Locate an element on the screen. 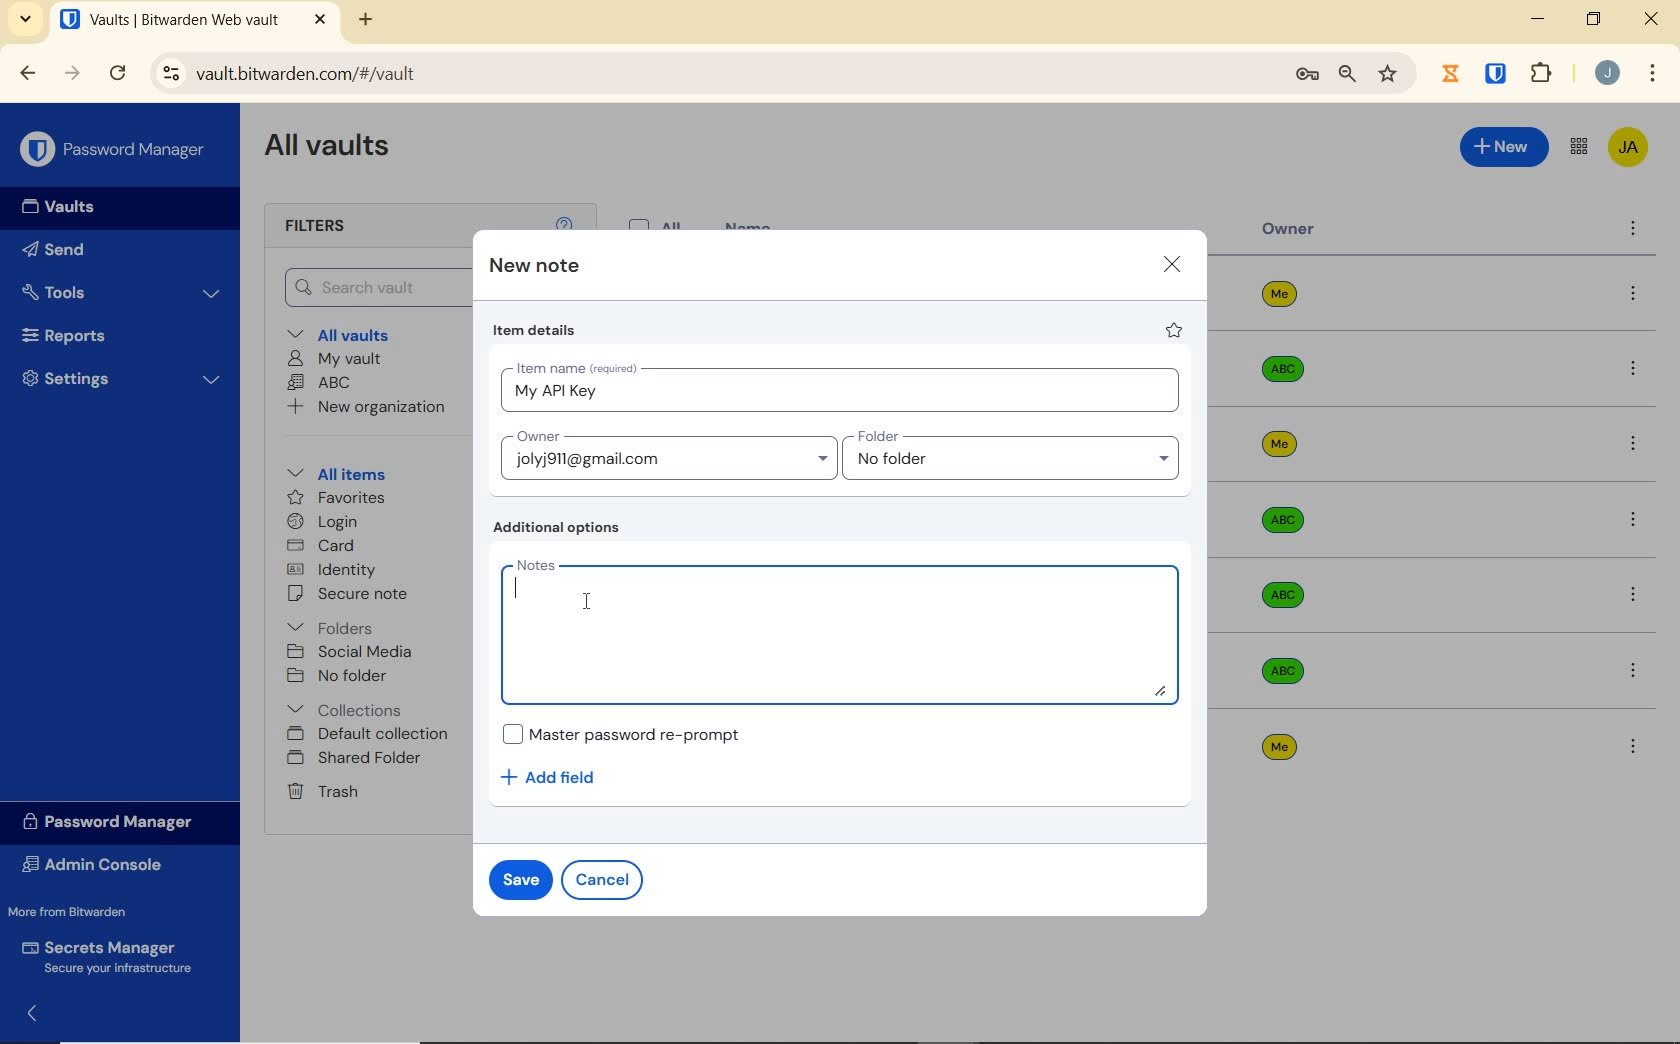 The height and width of the screenshot is (1044, 1680). folders is located at coordinates (333, 628).